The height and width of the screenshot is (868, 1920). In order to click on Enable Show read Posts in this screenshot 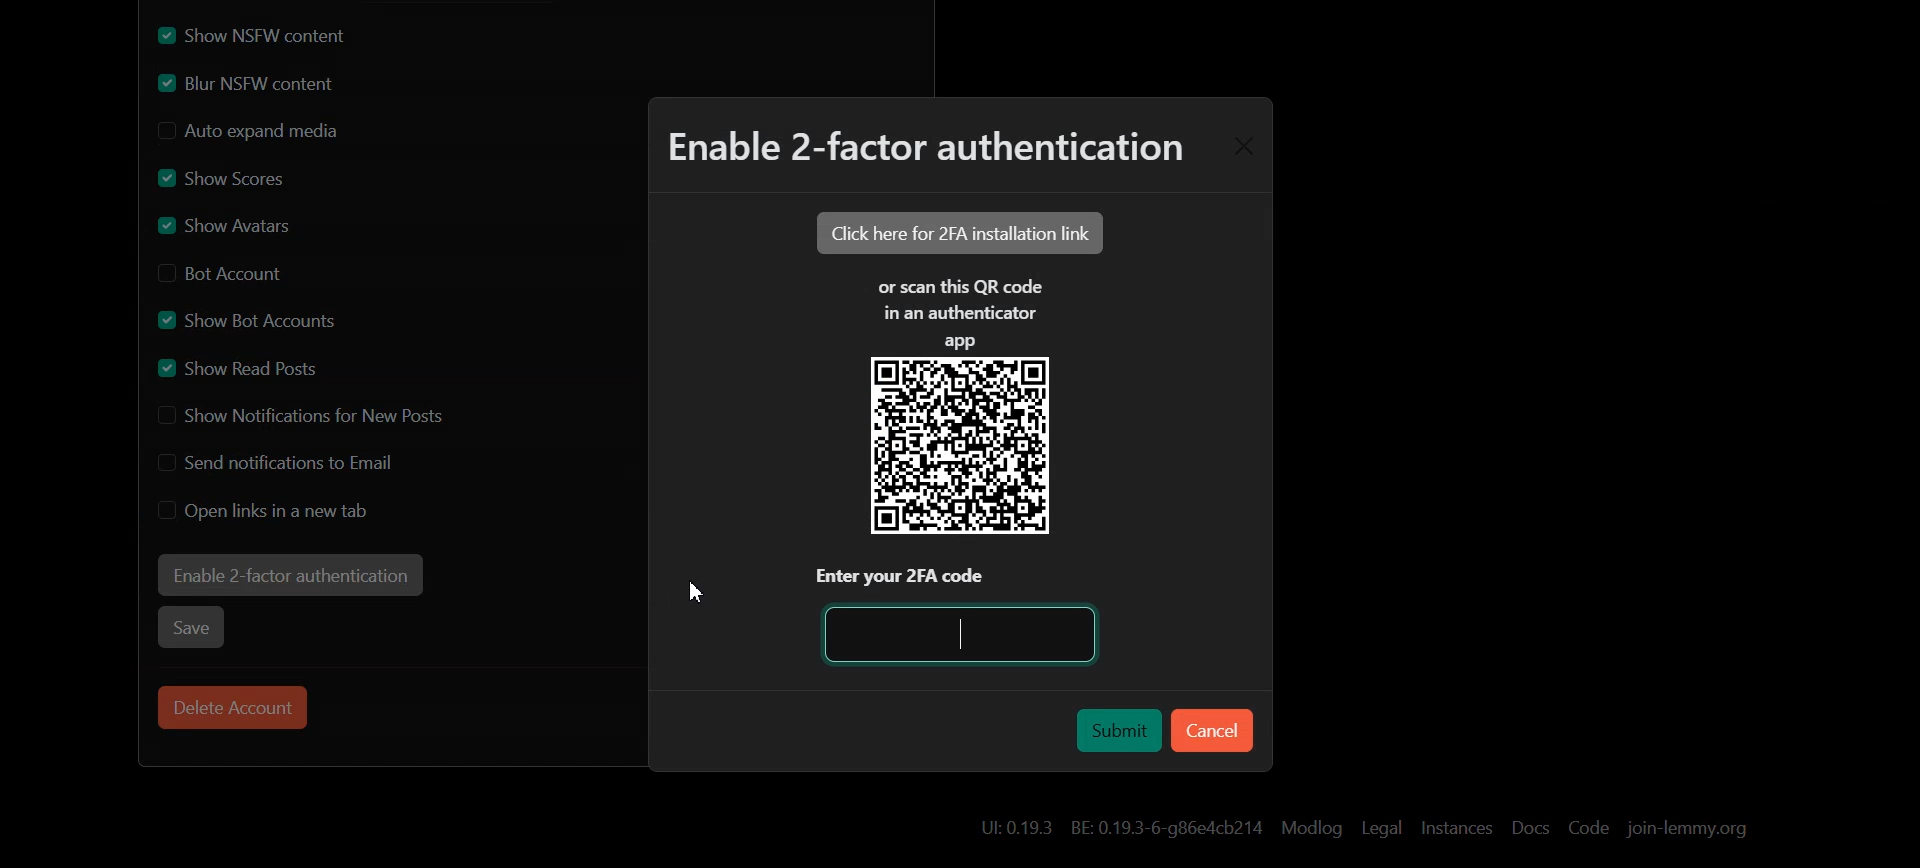, I will do `click(249, 367)`.